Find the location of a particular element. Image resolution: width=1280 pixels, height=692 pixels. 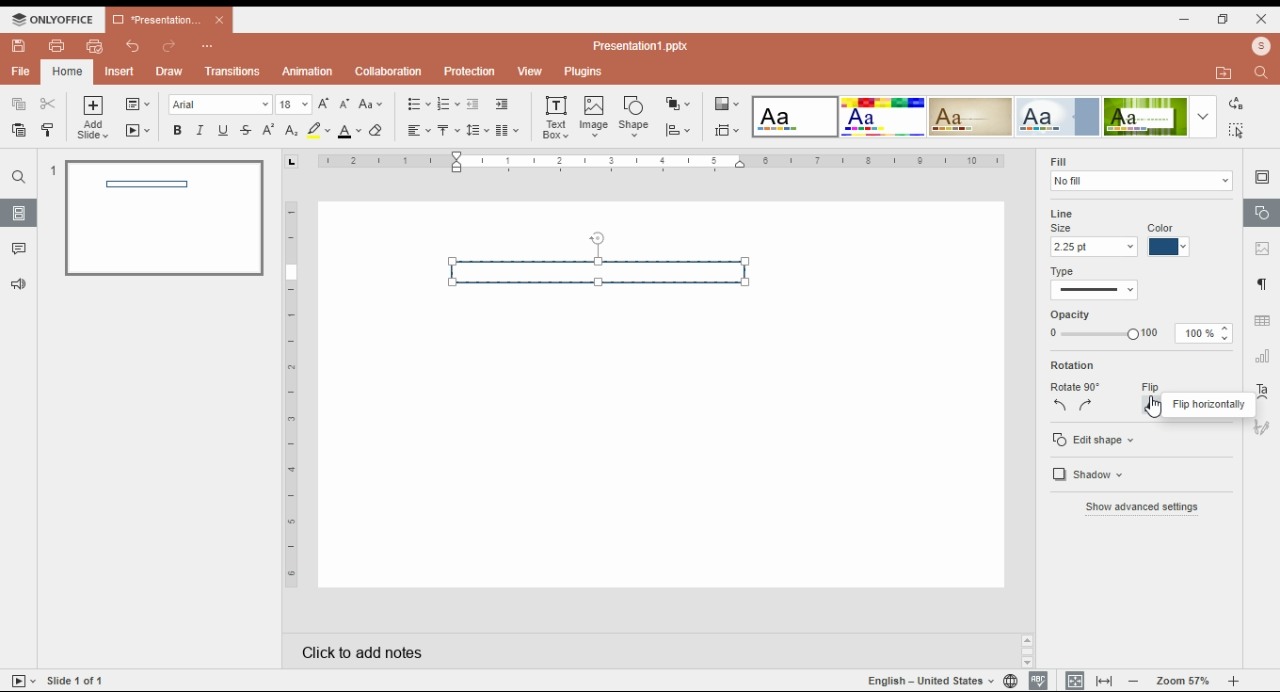

table settings is located at coordinates (1264, 322).